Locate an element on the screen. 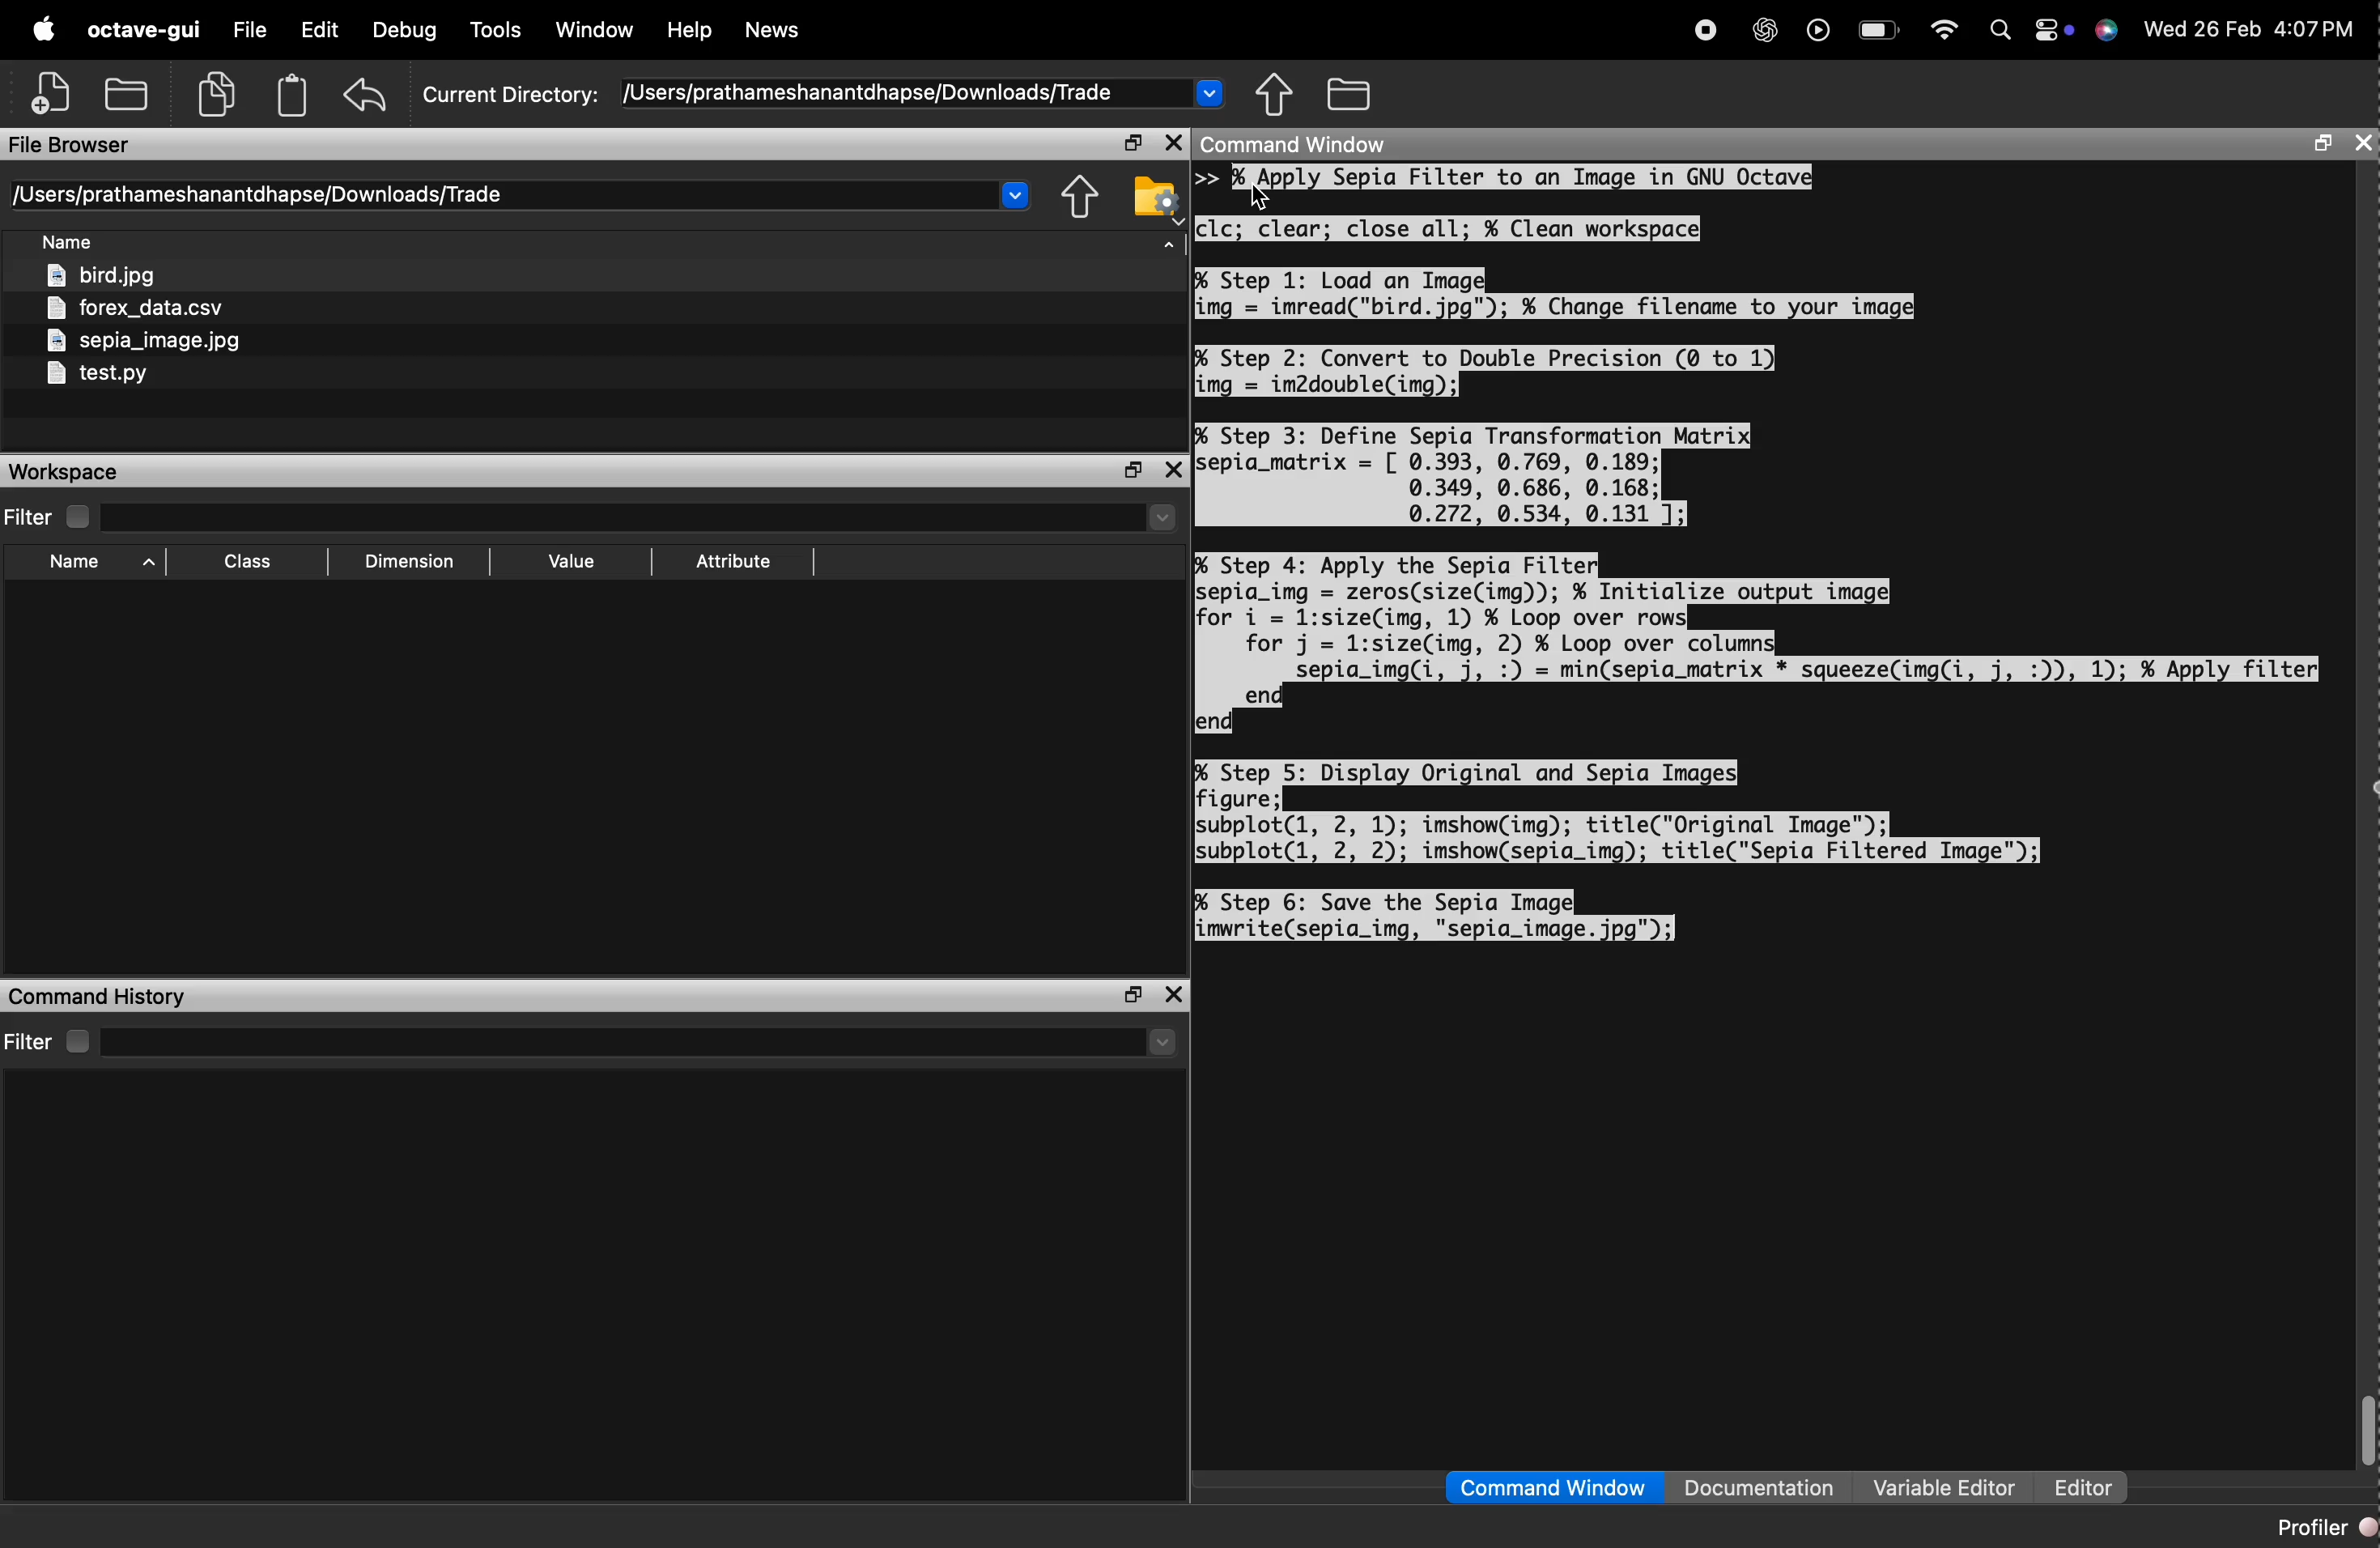  folder settings is located at coordinates (1158, 200).